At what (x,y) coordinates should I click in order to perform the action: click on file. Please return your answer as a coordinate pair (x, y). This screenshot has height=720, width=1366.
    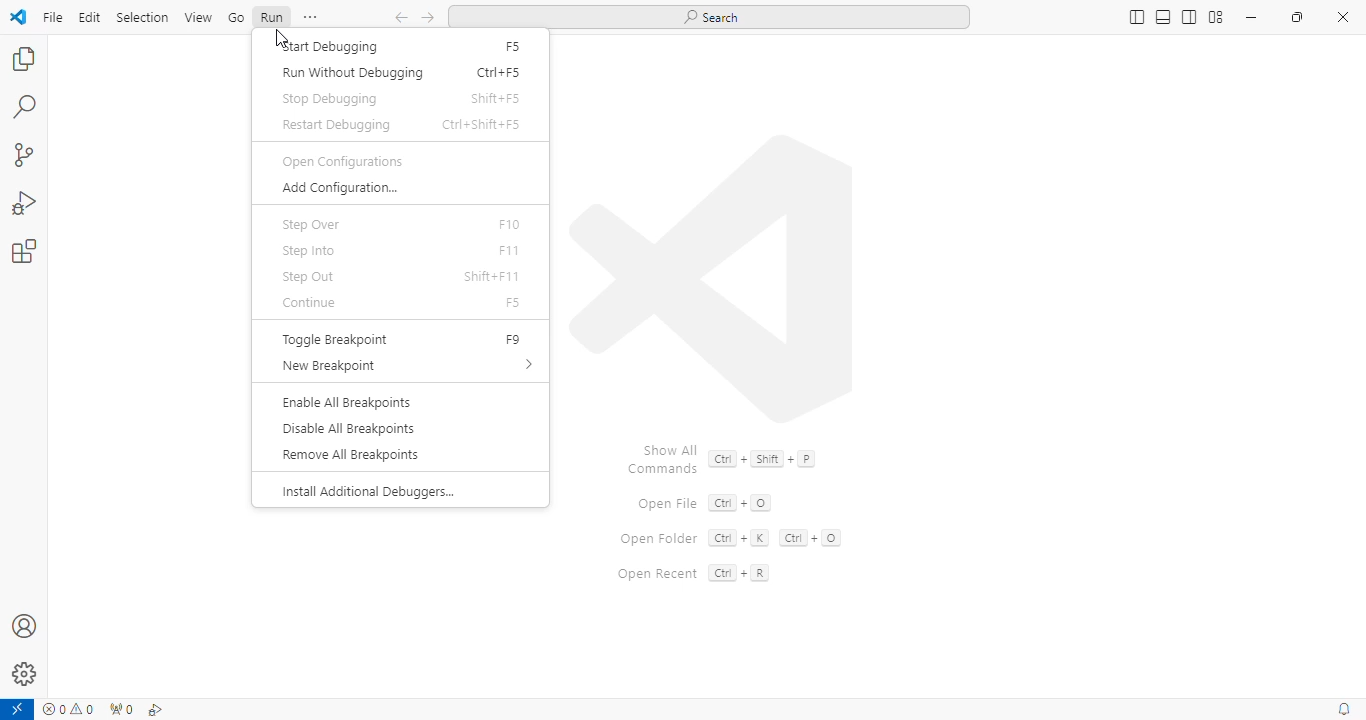
    Looking at the image, I should click on (52, 17).